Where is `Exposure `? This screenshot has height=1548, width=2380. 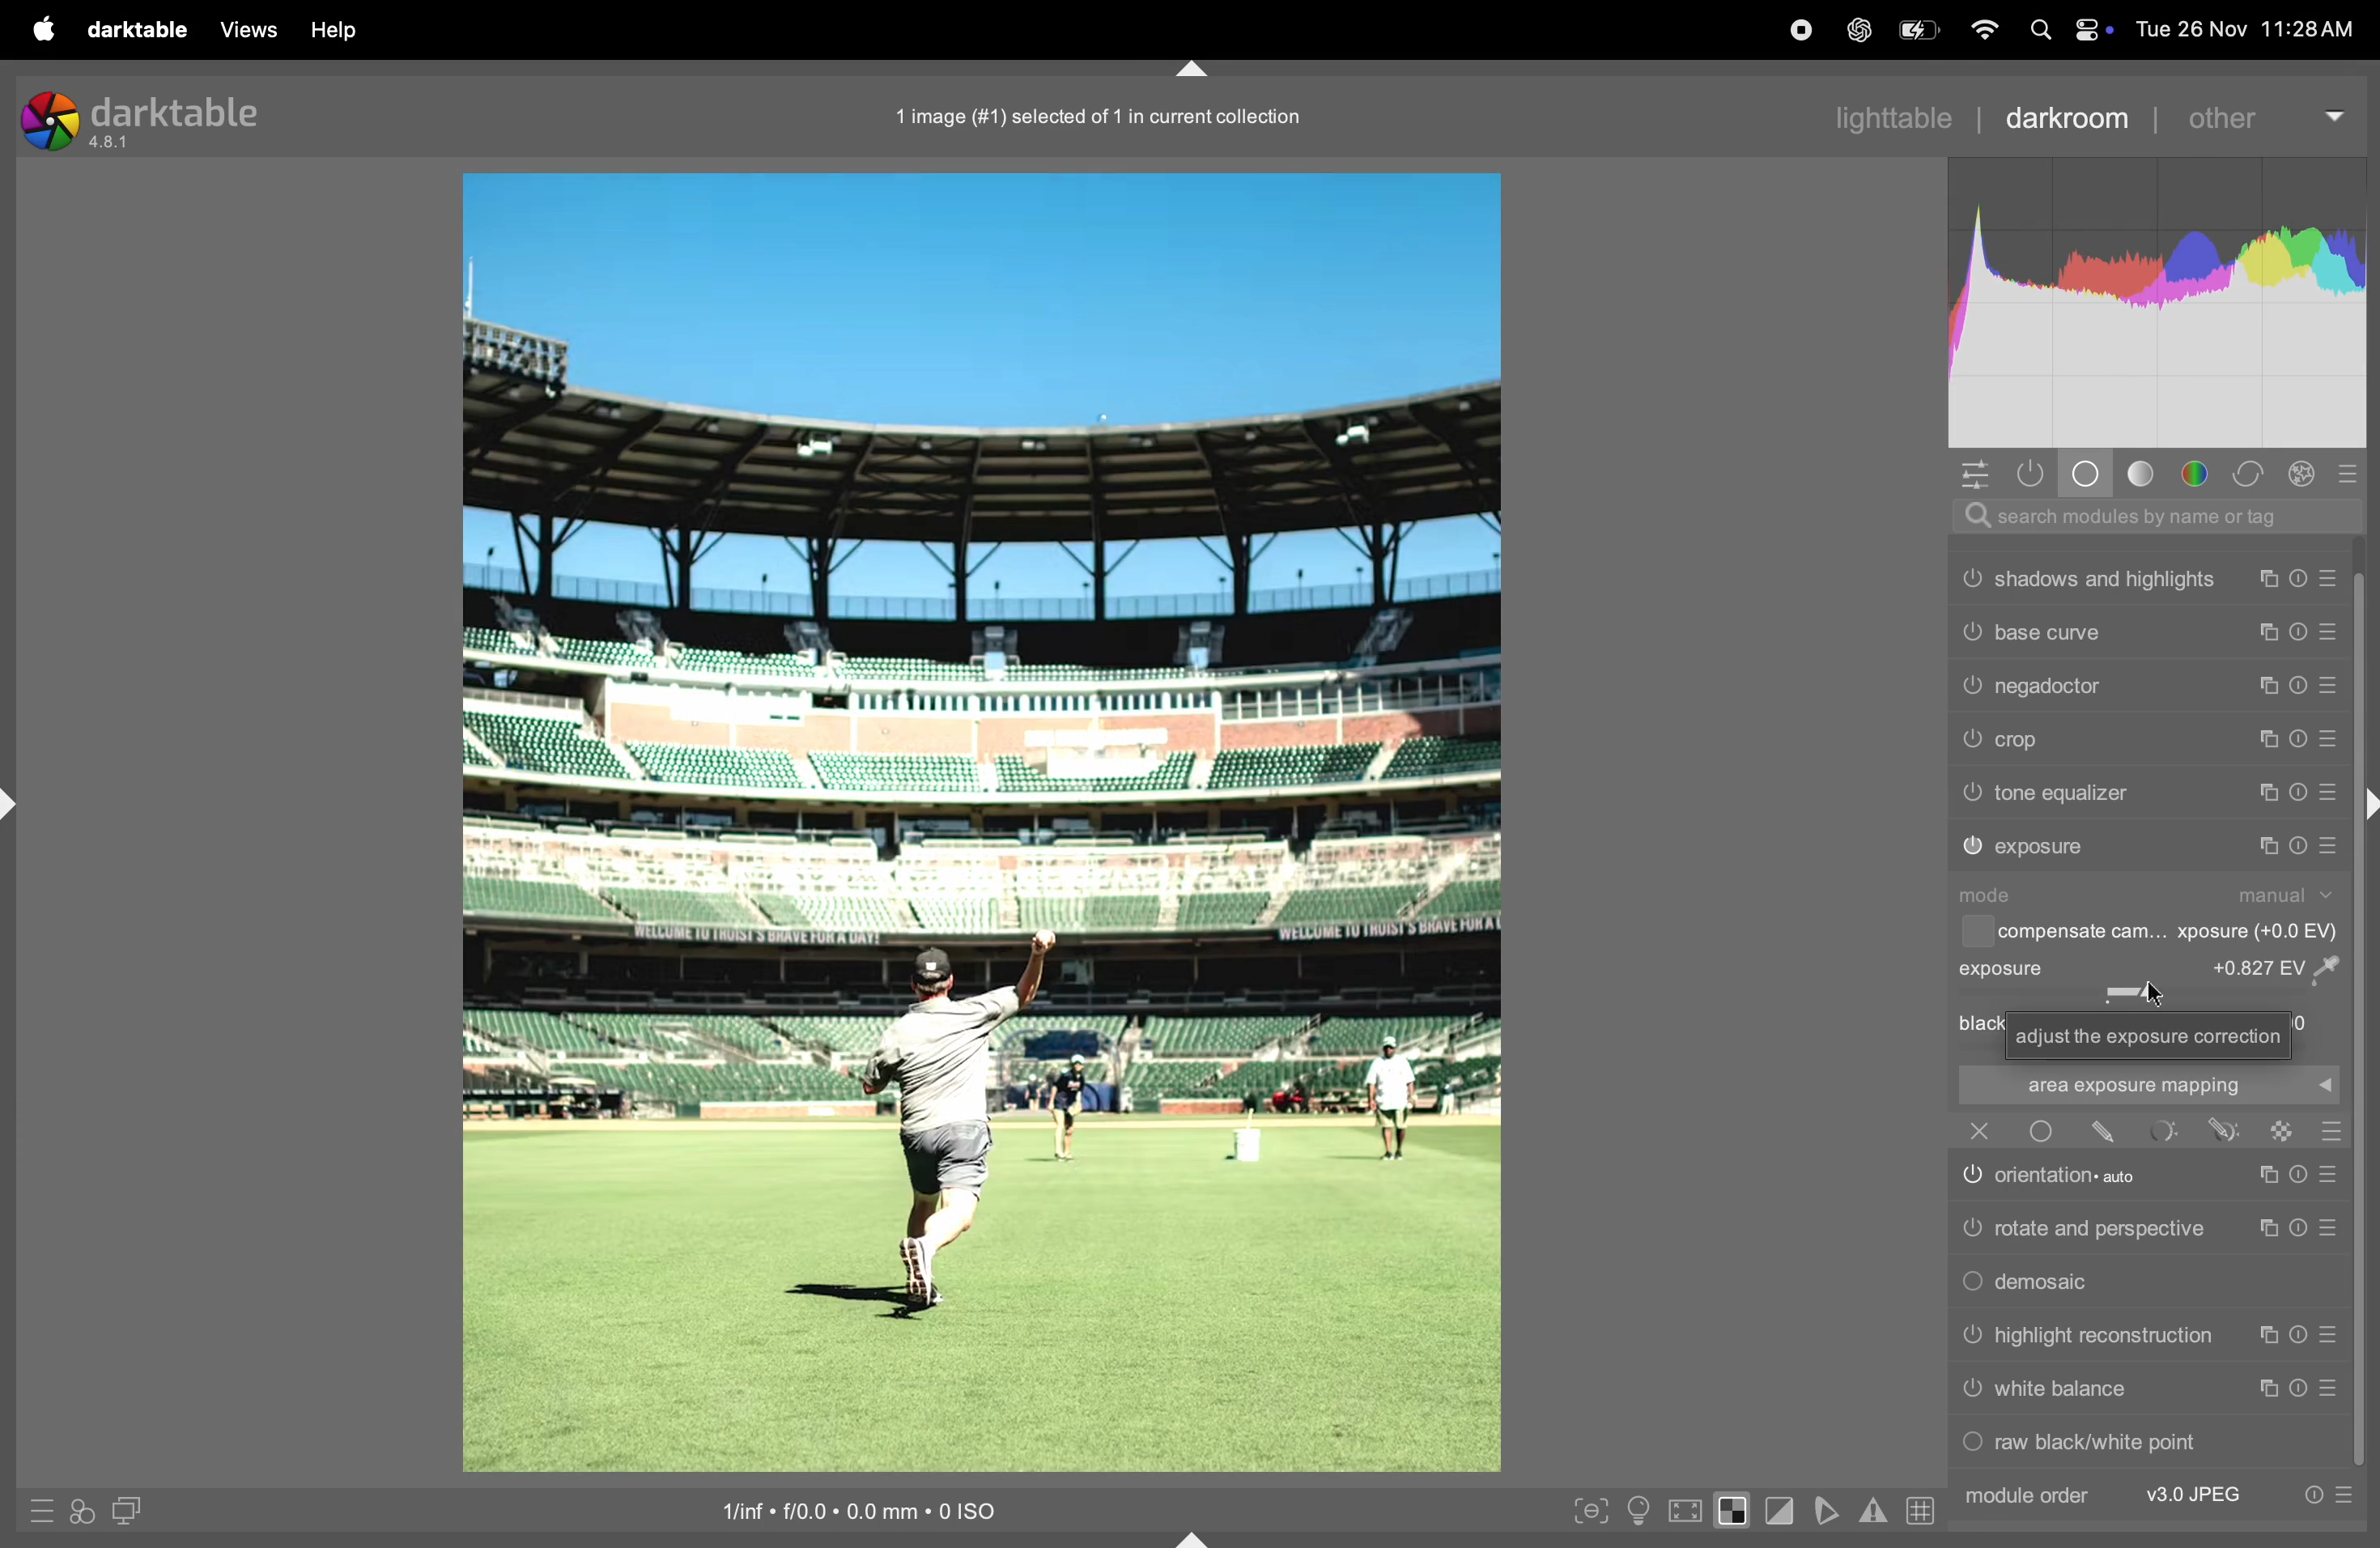 Exposure  is located at coordinates (2004, 968).